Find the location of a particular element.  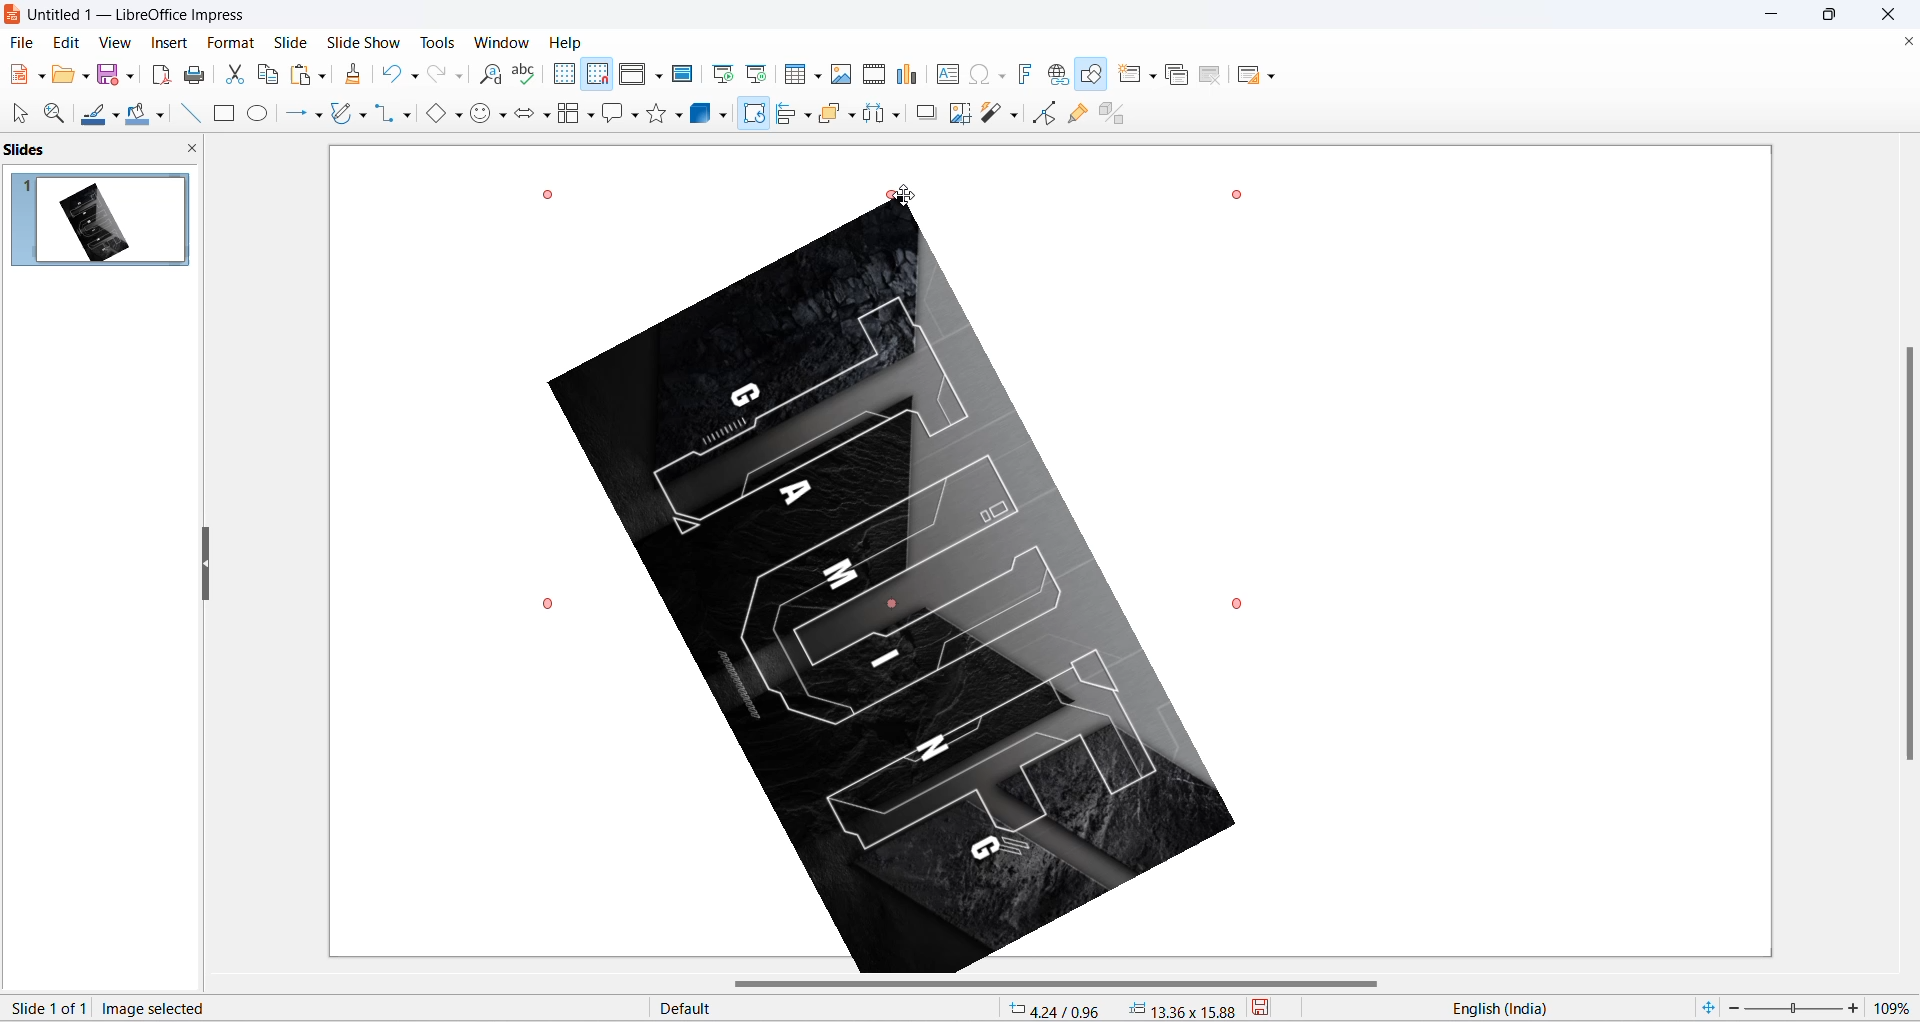

window is located at coordinates (505, 42).